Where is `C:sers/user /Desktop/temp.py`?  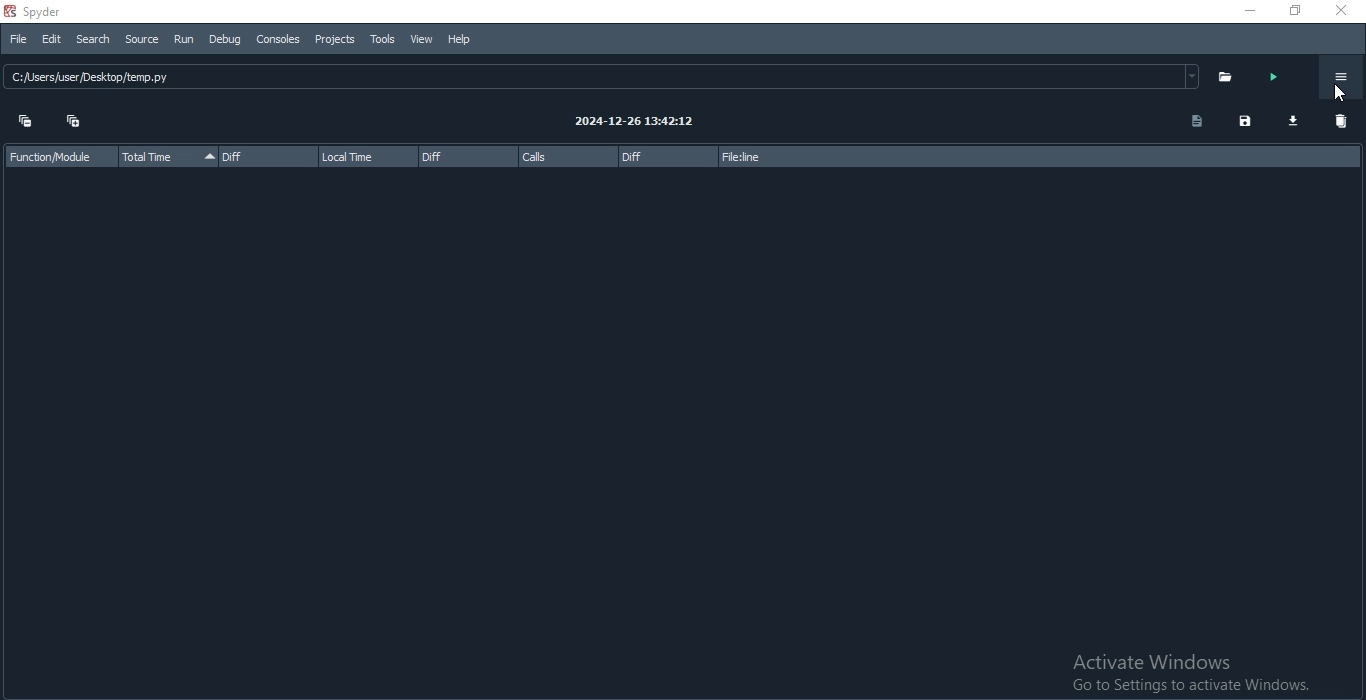
C:sers/user /Desktop/temp.py is located at coordinates (600, 78).